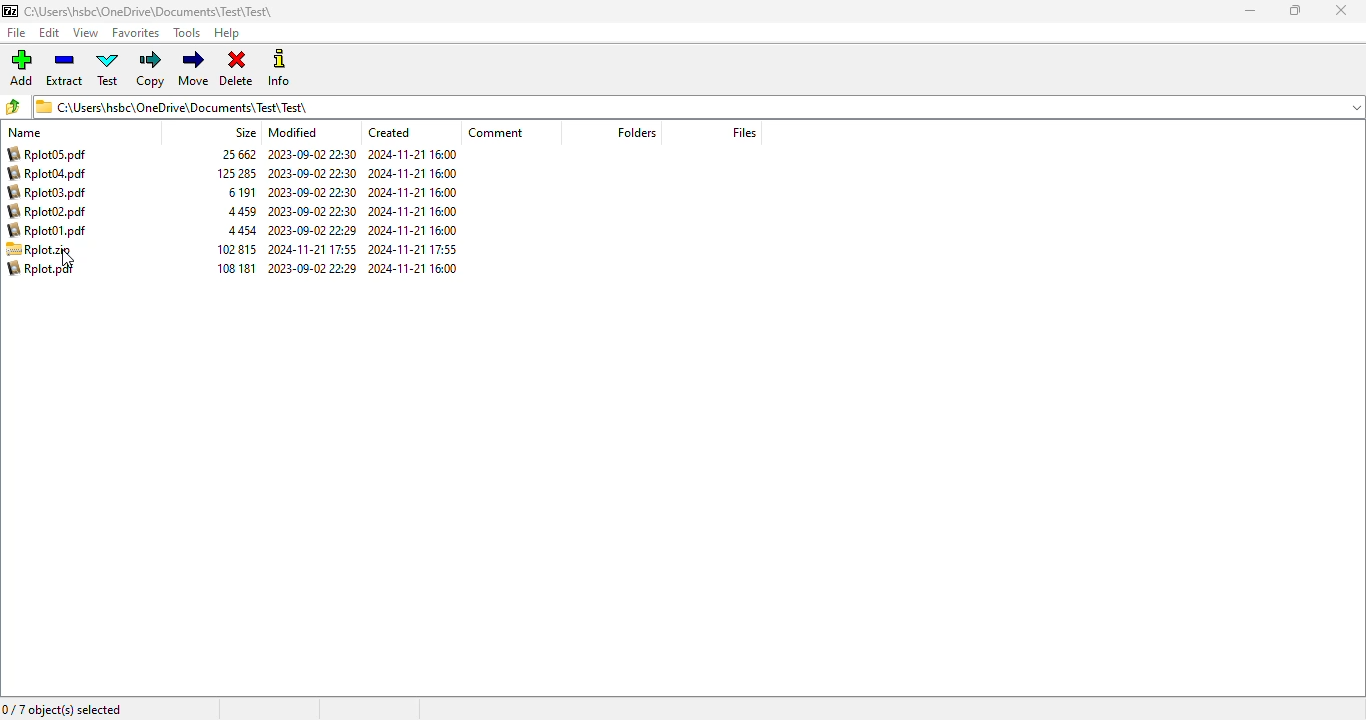 The height and width of the screenshot is (720, 1366). Describe the element at coordinates (85, 32) in the screenshot. I see `view` at that location.